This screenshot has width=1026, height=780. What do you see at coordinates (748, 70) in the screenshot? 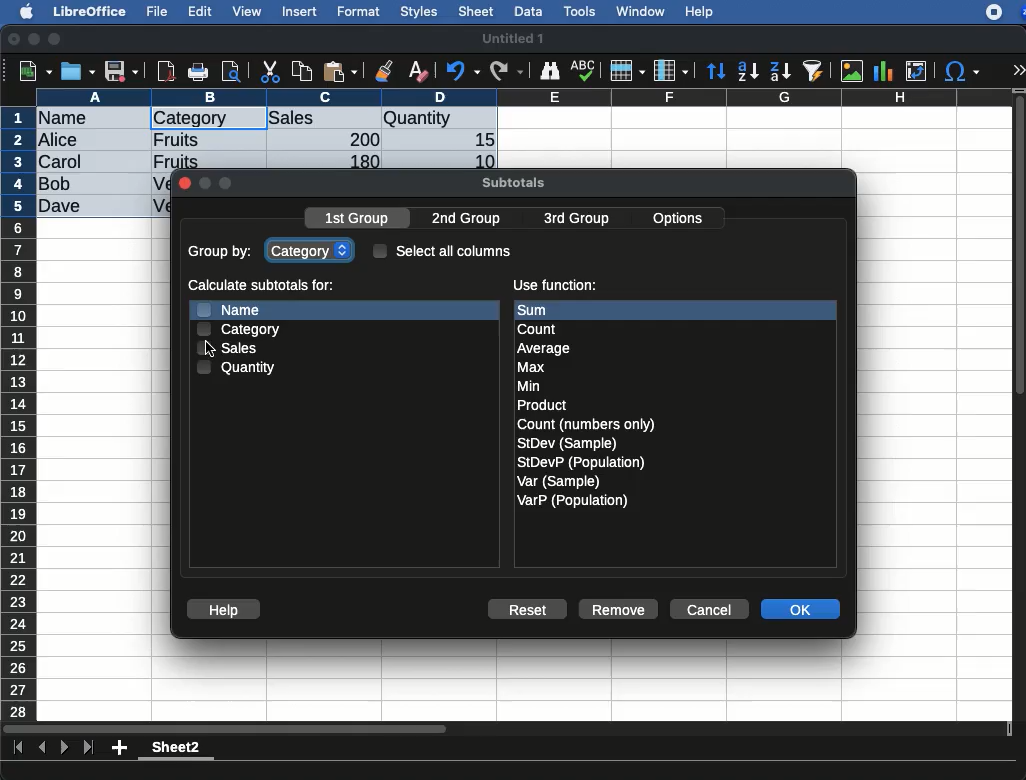
I see `ascending` at bounding box center [748, 70].